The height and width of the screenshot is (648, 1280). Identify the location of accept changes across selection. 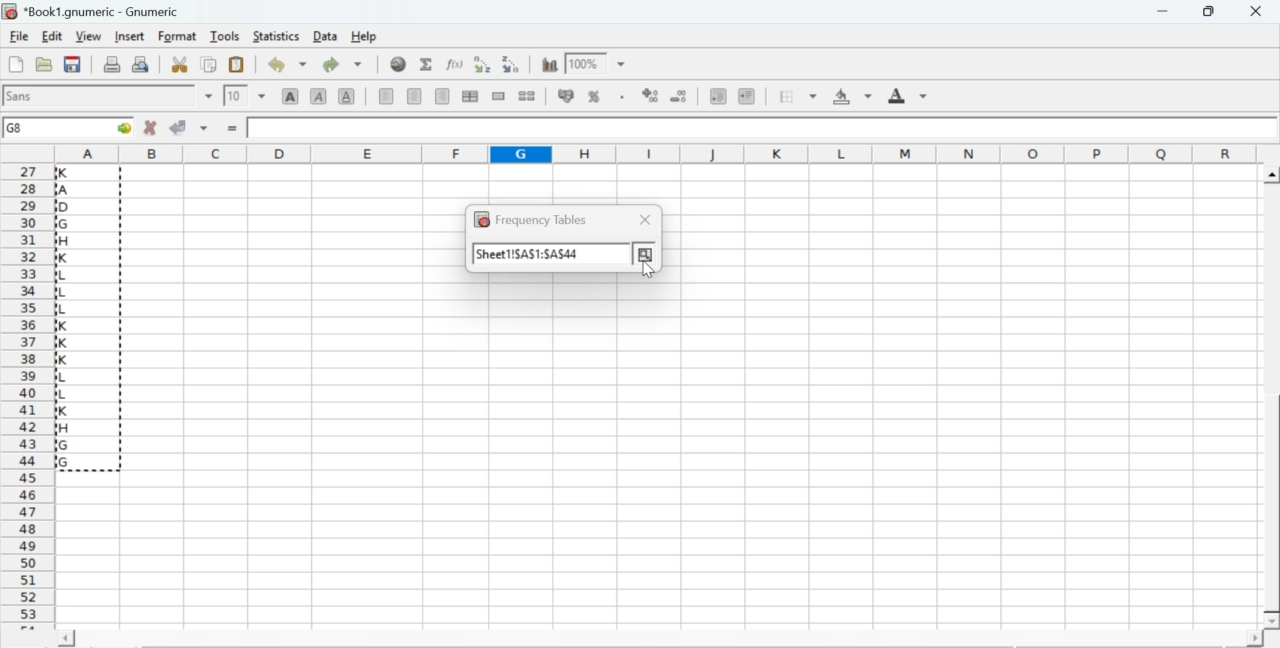
(203, 127).